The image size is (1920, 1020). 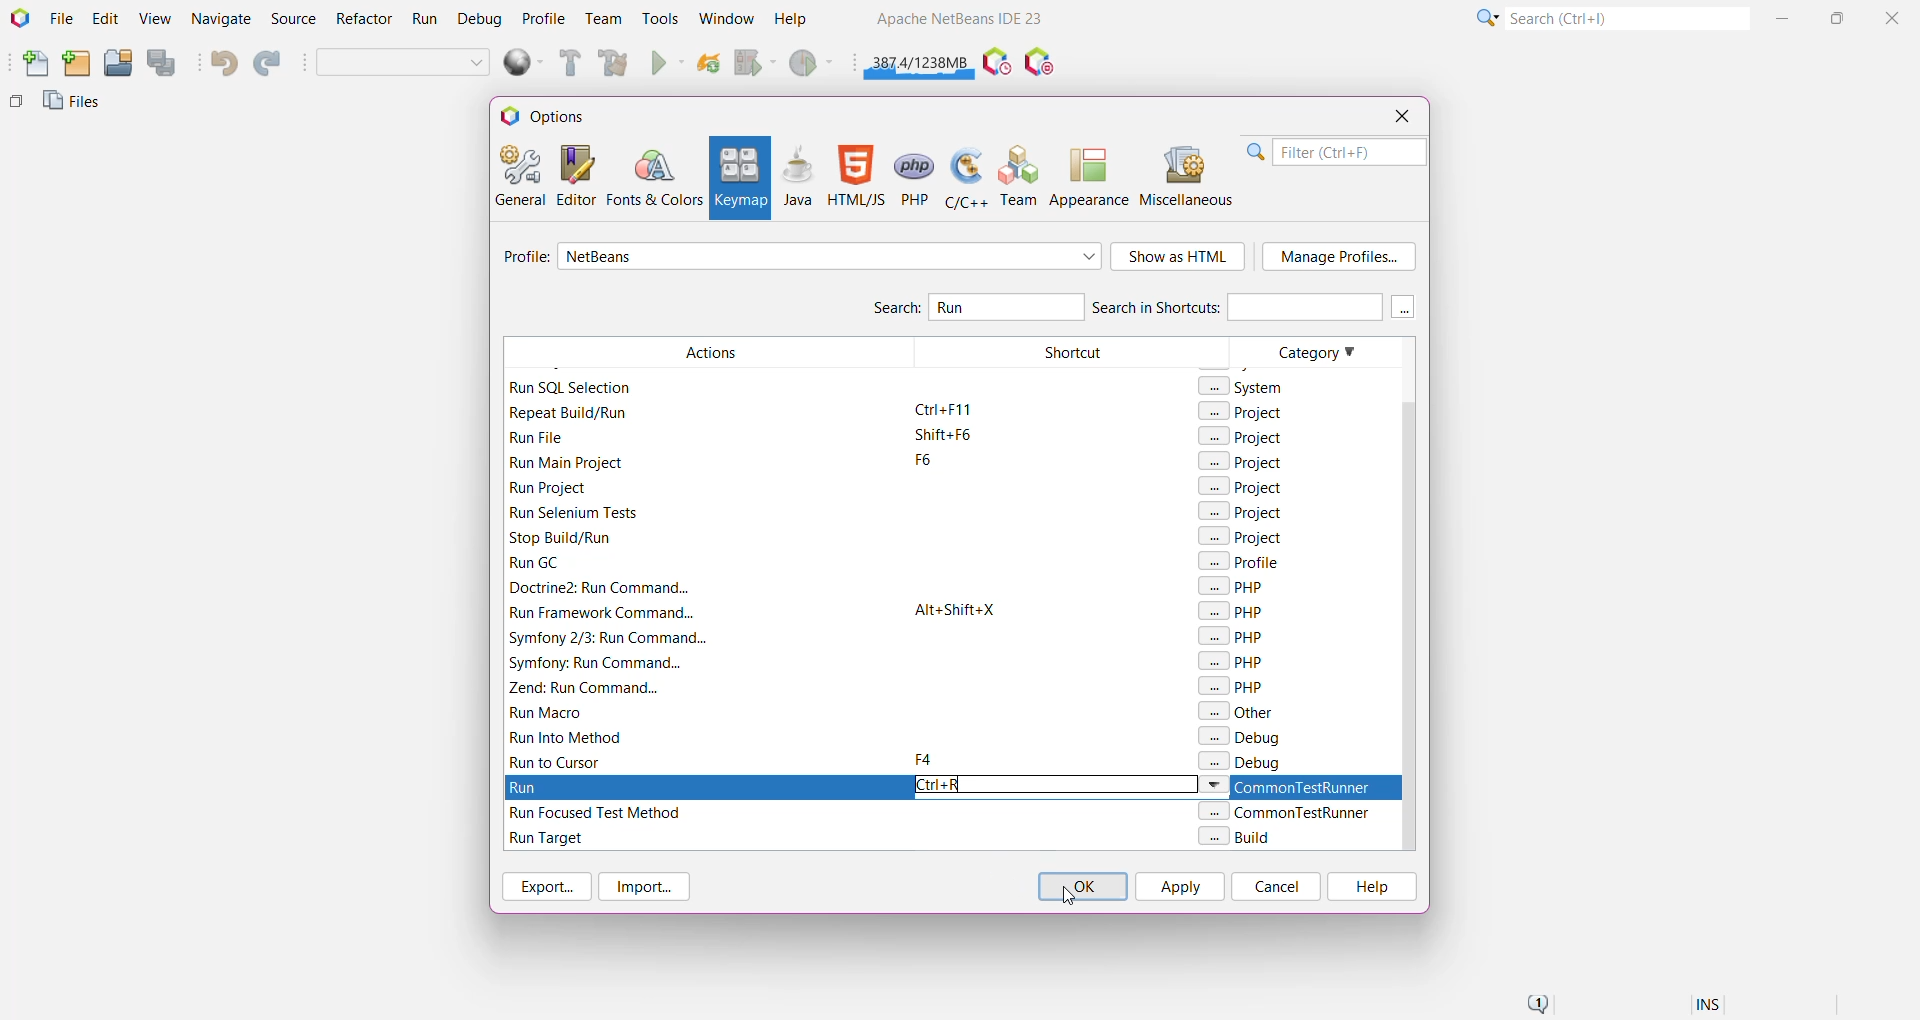 I want to click on Show as HTML, so click(x=1179, y=258).